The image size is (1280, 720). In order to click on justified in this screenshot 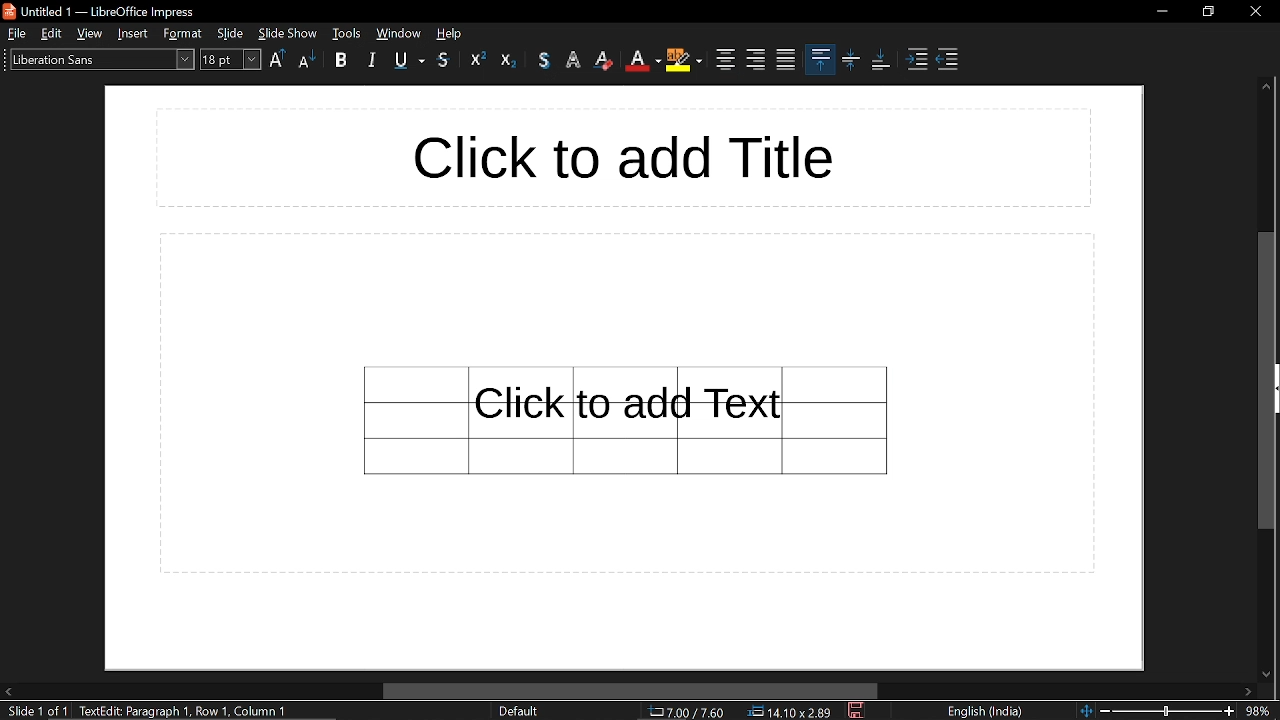, I will do `click(786, 60)`.